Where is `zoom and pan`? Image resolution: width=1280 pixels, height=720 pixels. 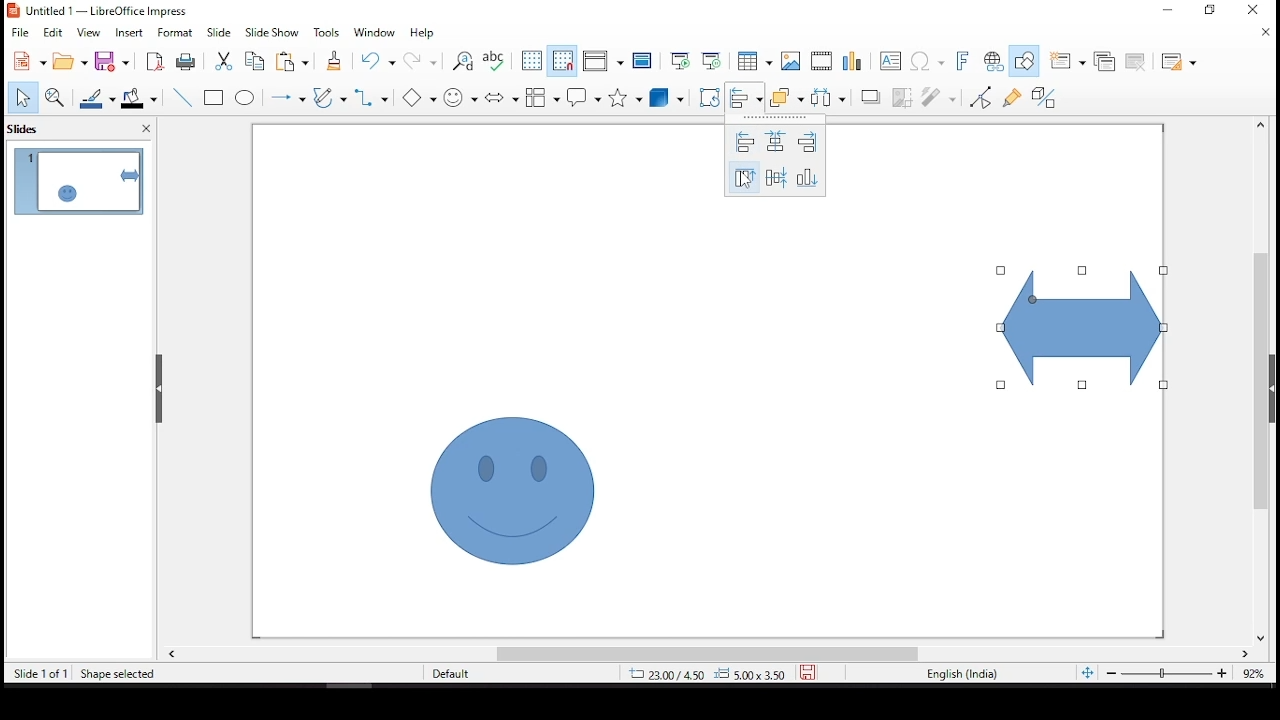
zoom and pan is located at coordinates (55, 97).